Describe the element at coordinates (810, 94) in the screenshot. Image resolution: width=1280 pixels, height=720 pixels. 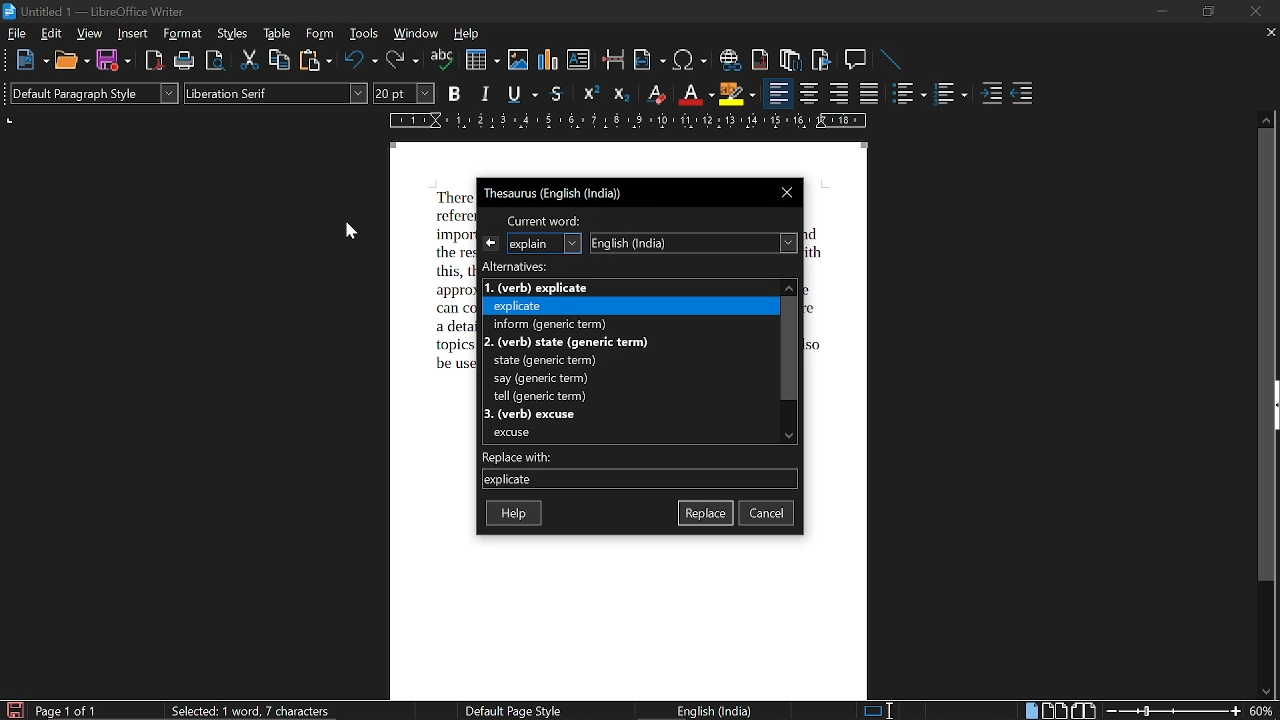
I see `center` at that location.